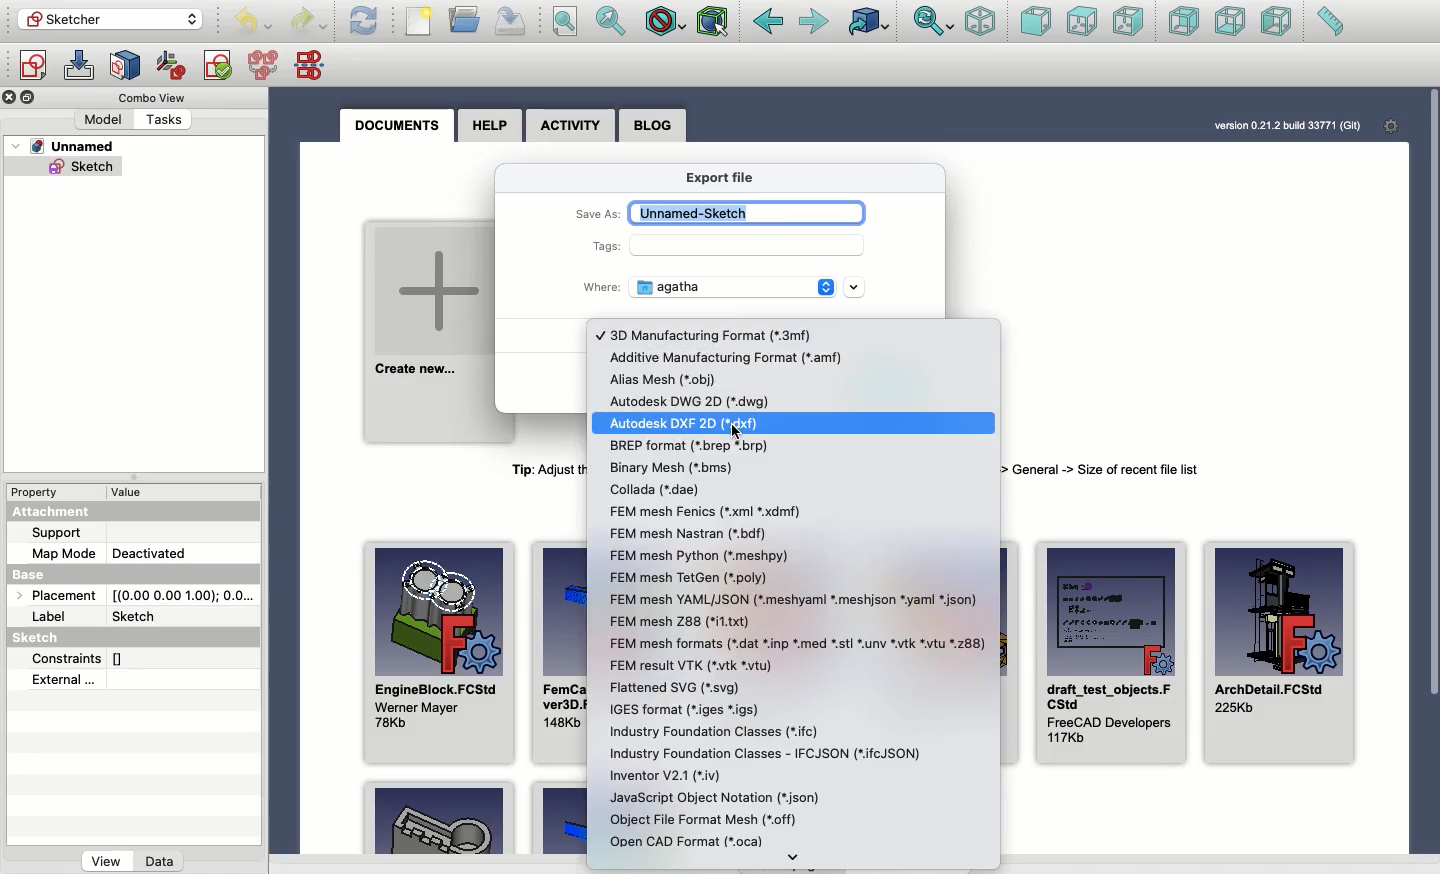  I want to click on Placement [(0.00 0.00 1.00); 0.0..., so click(140, 598).